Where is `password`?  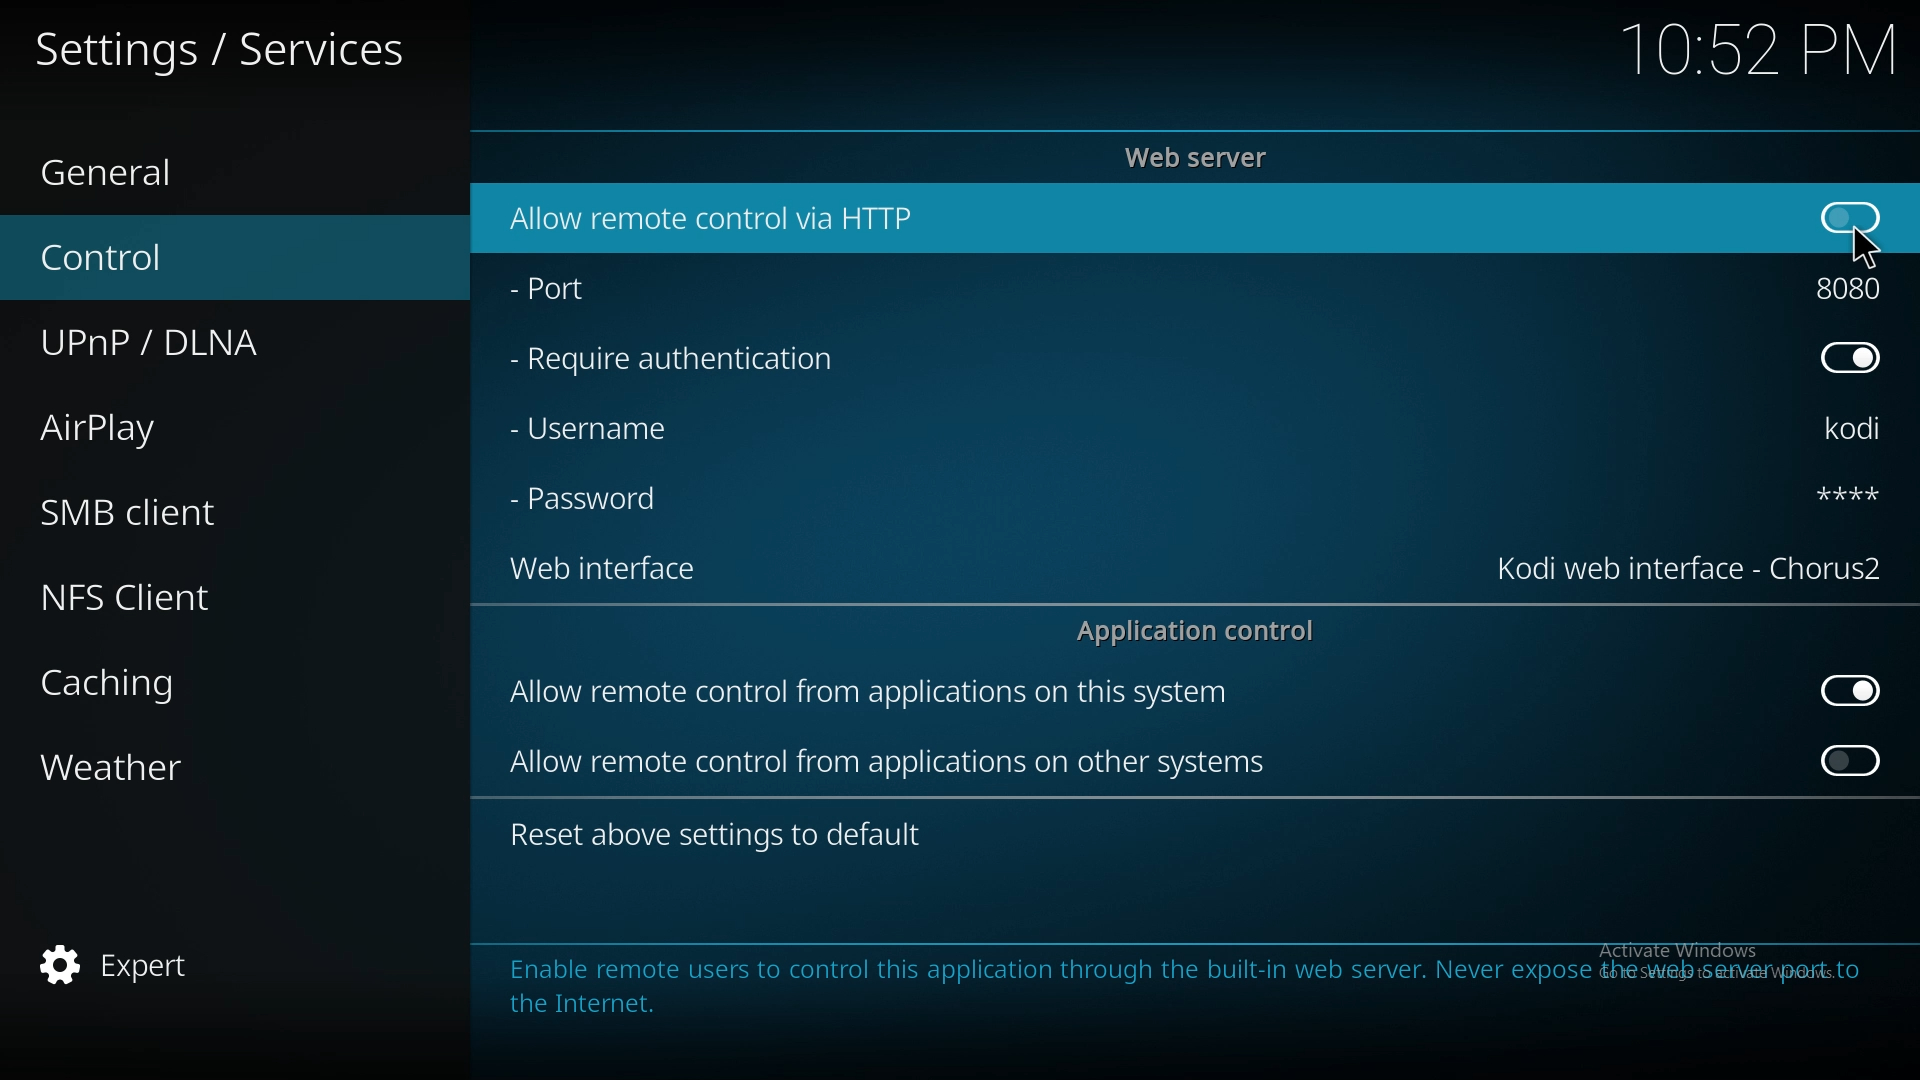 password is located at coordinates (1831, 493).